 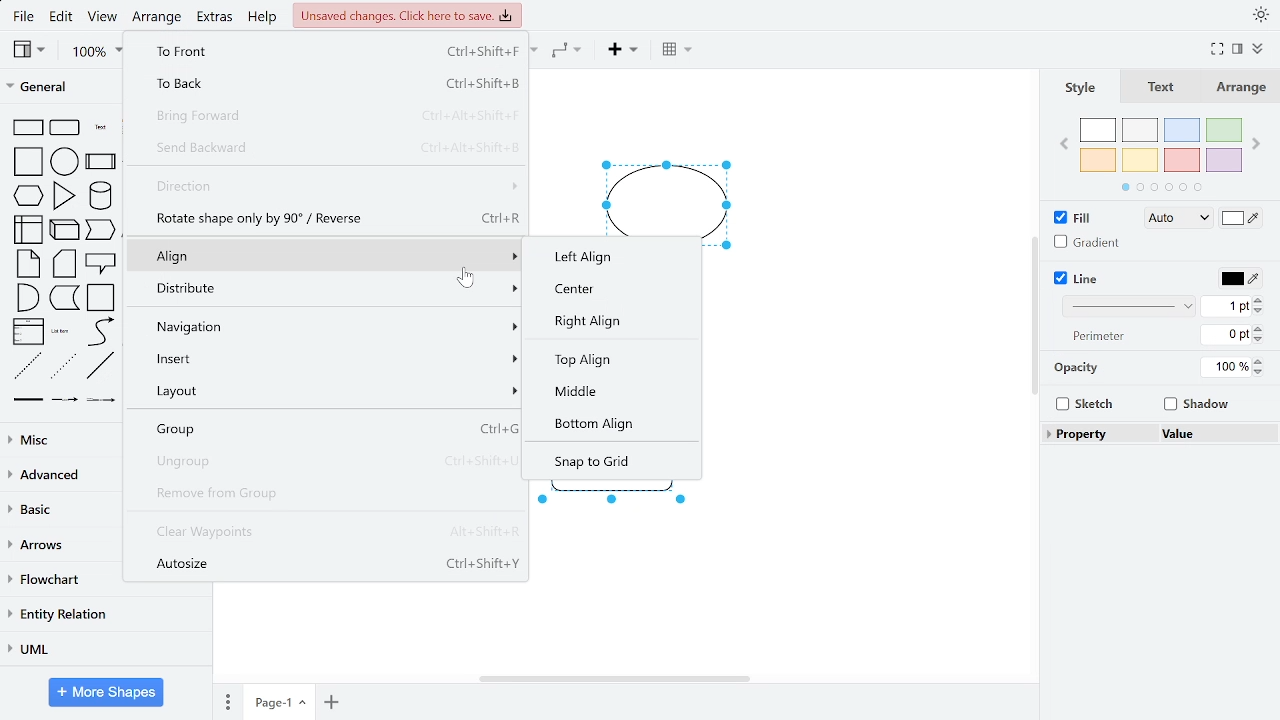 I want to click on cylinder, so click(x=100, y=196).